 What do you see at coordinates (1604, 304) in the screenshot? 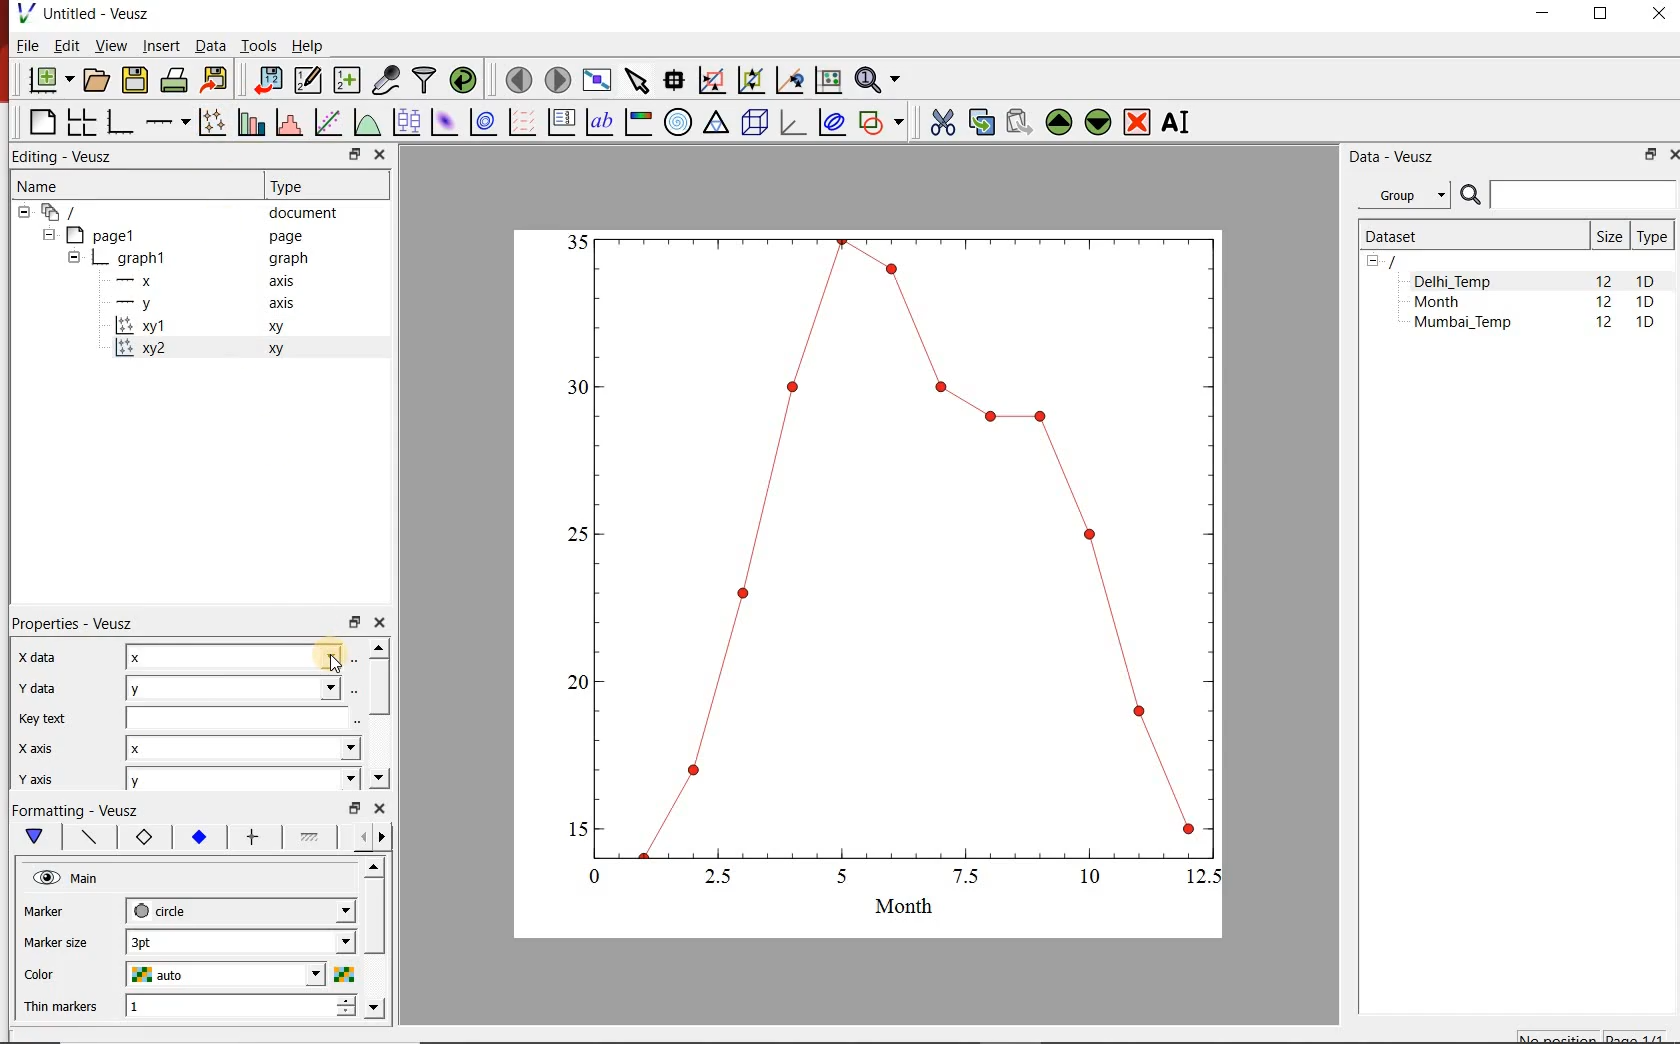
I see `12` at bounding box center [1604, 304].